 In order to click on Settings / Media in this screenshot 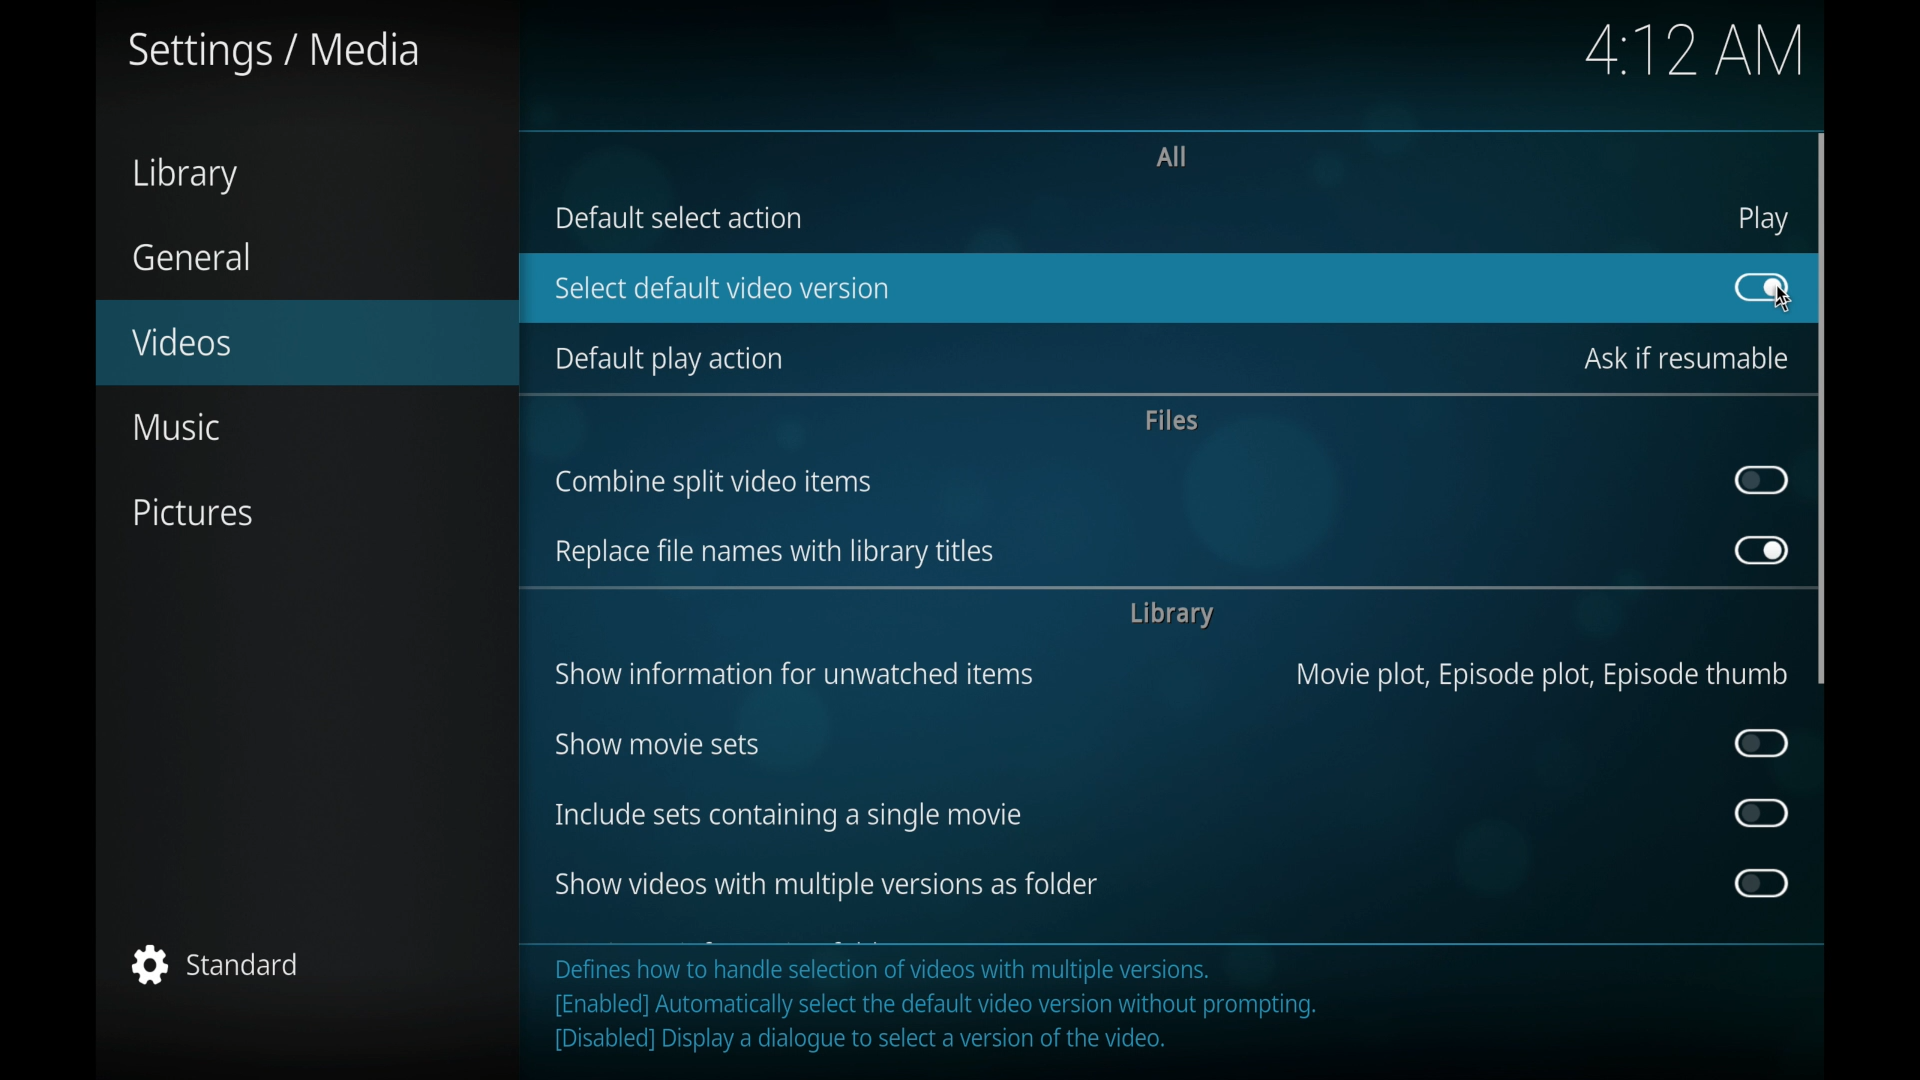, I will do `click(280, 53)`.